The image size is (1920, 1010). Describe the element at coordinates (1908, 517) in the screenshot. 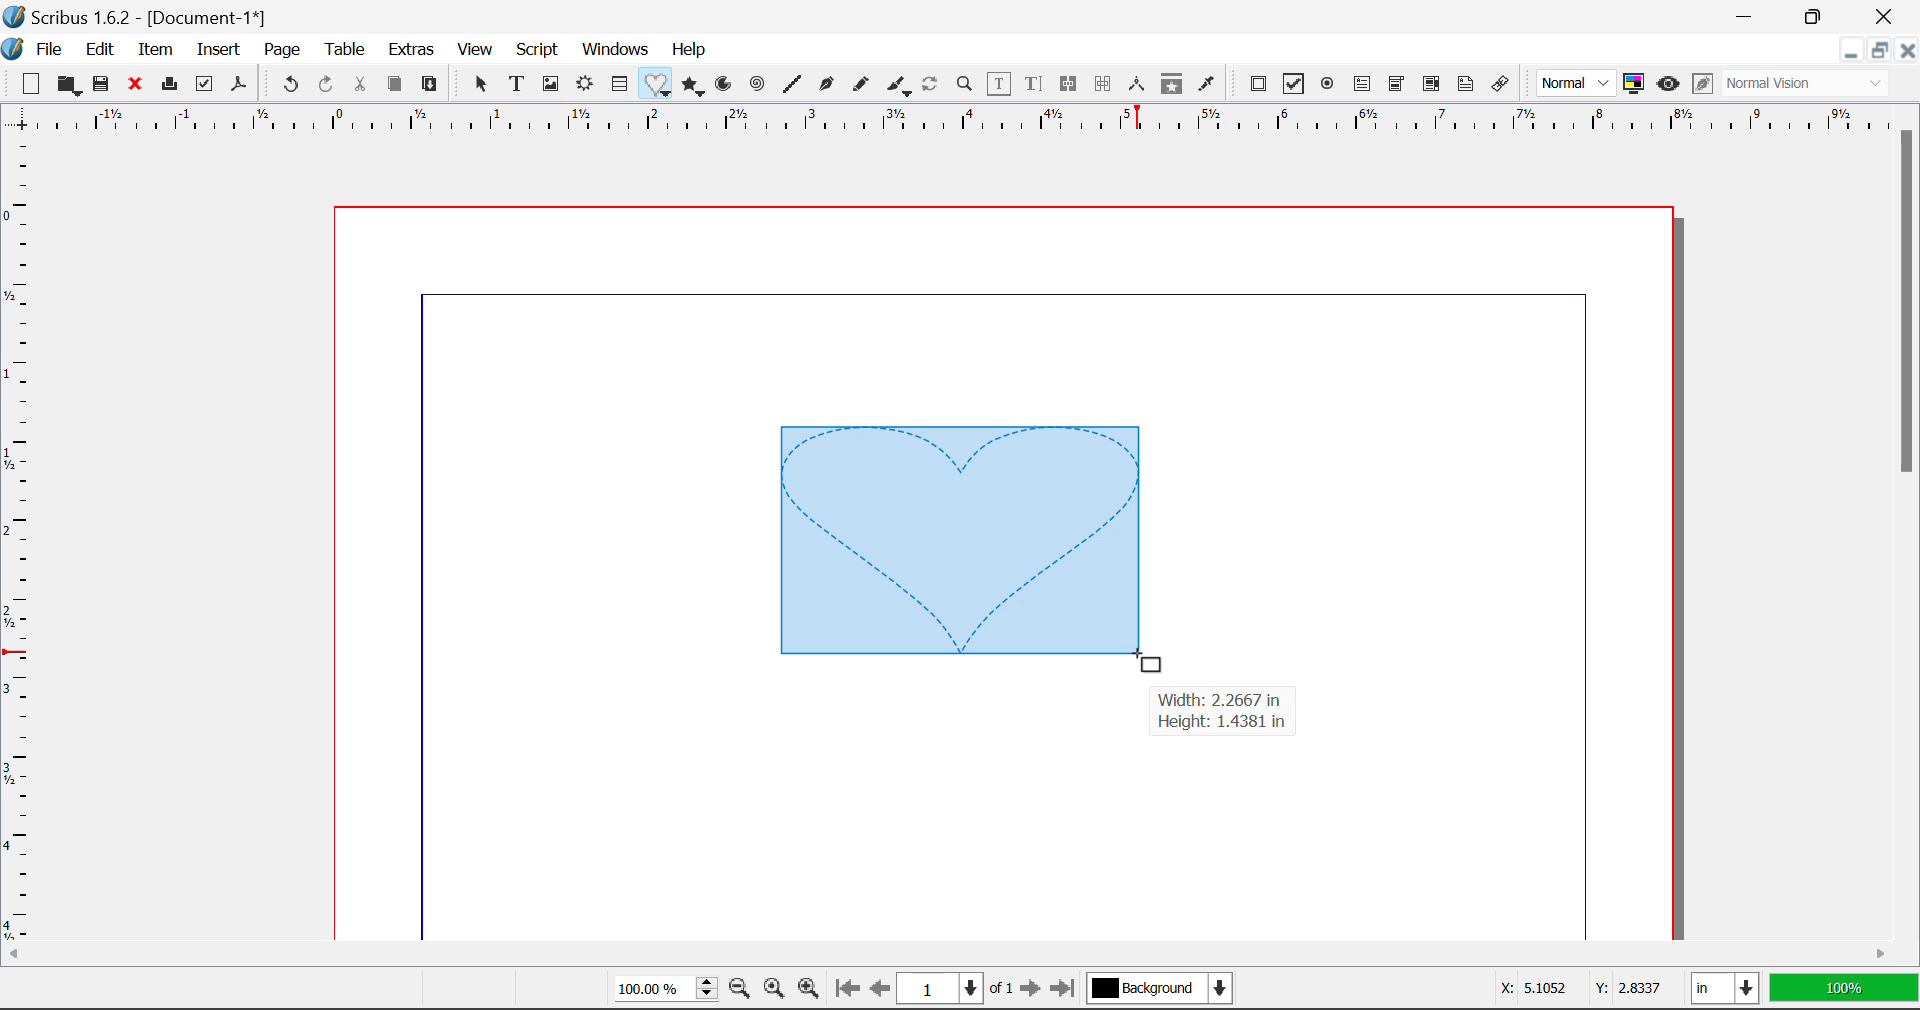

I see `Scroll Bar` at that location.